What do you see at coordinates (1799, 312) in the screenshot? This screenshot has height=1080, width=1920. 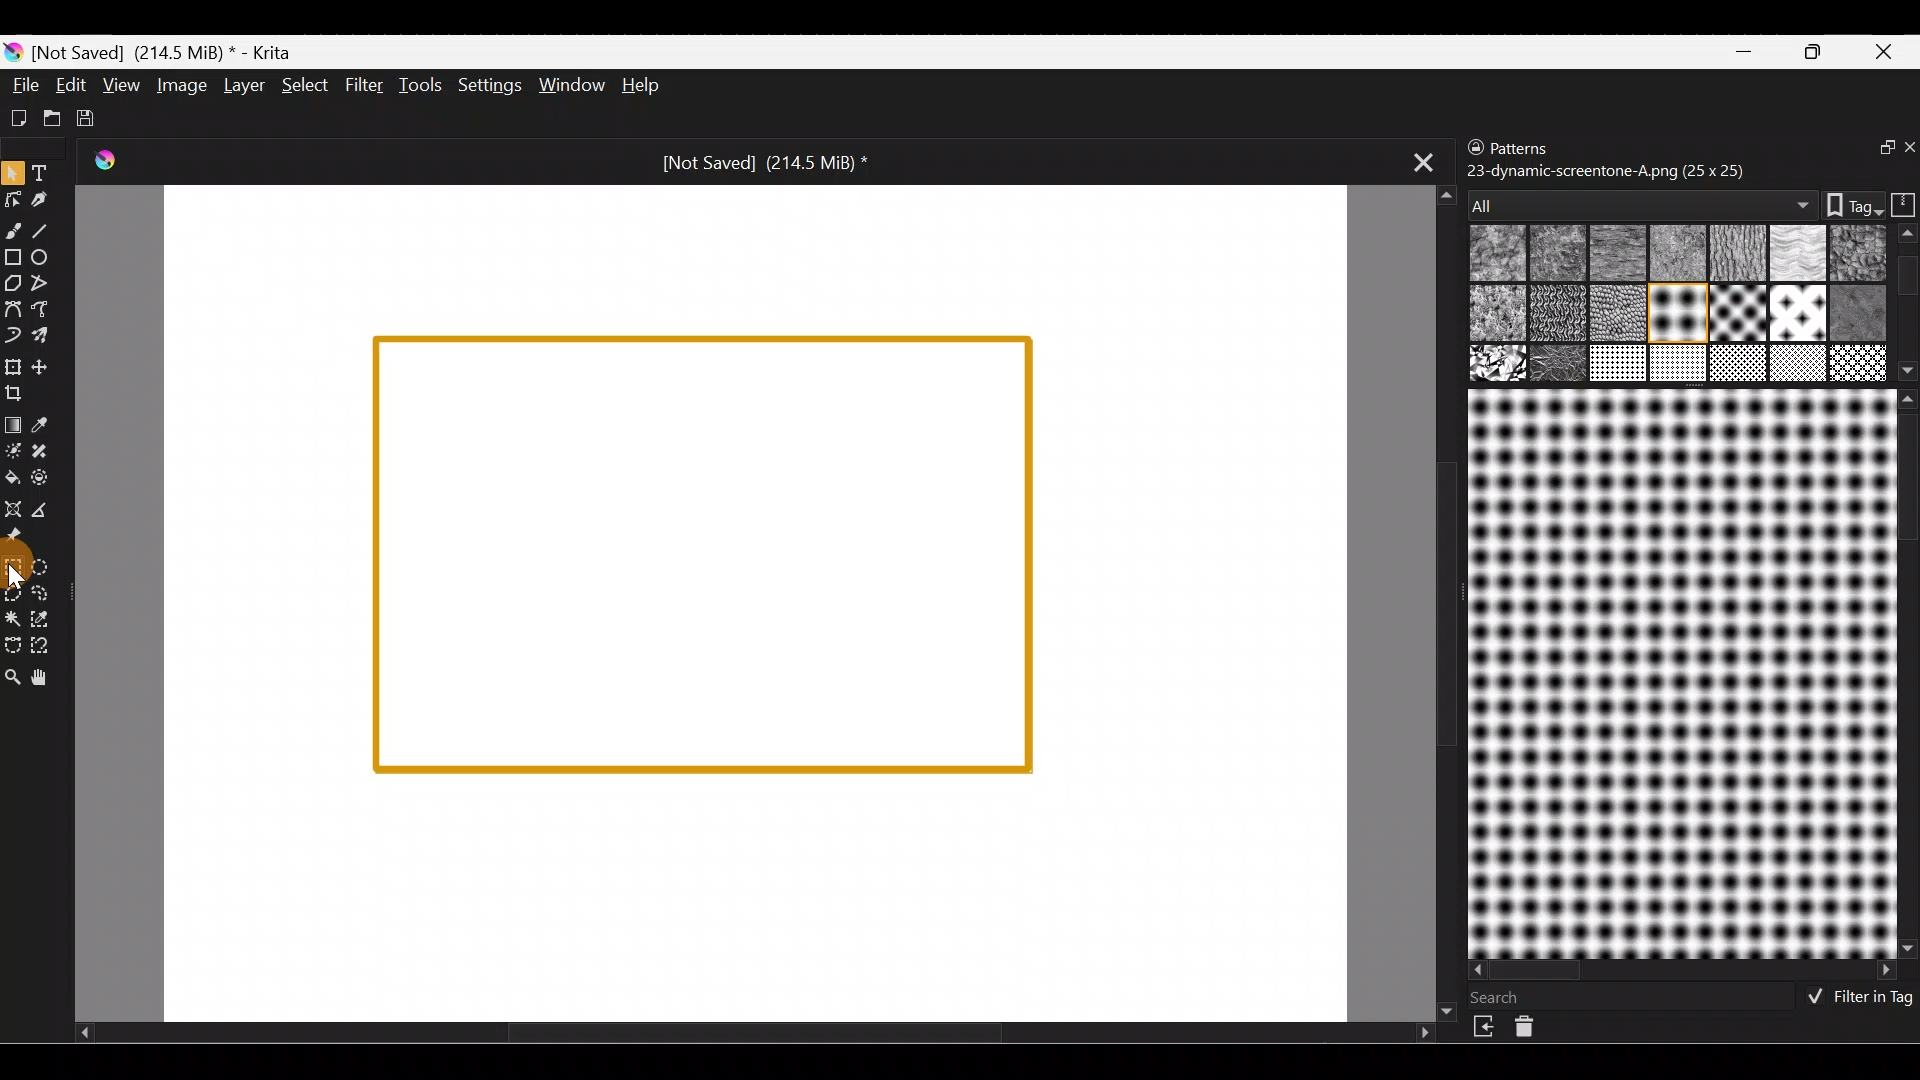 I see `12 drawed_vertical.png` at bounding box center [1799, 312].